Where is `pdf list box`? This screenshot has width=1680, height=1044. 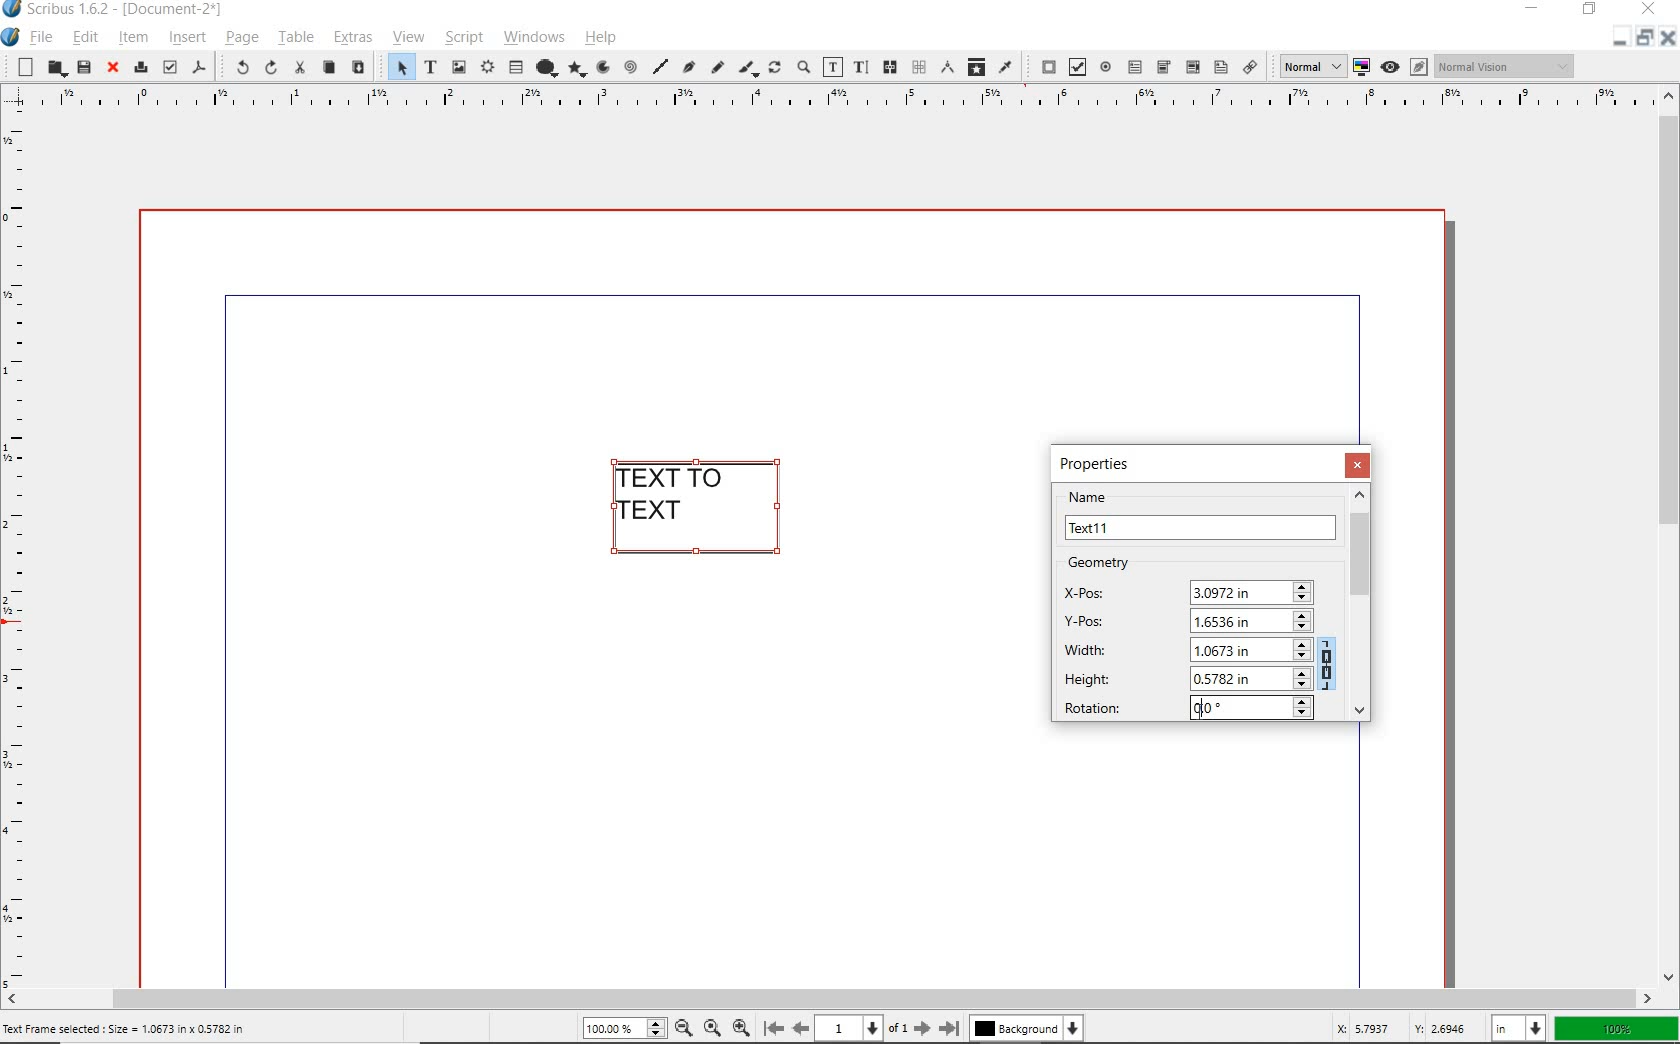 pdf list box is located at coordinates (1220, 68).